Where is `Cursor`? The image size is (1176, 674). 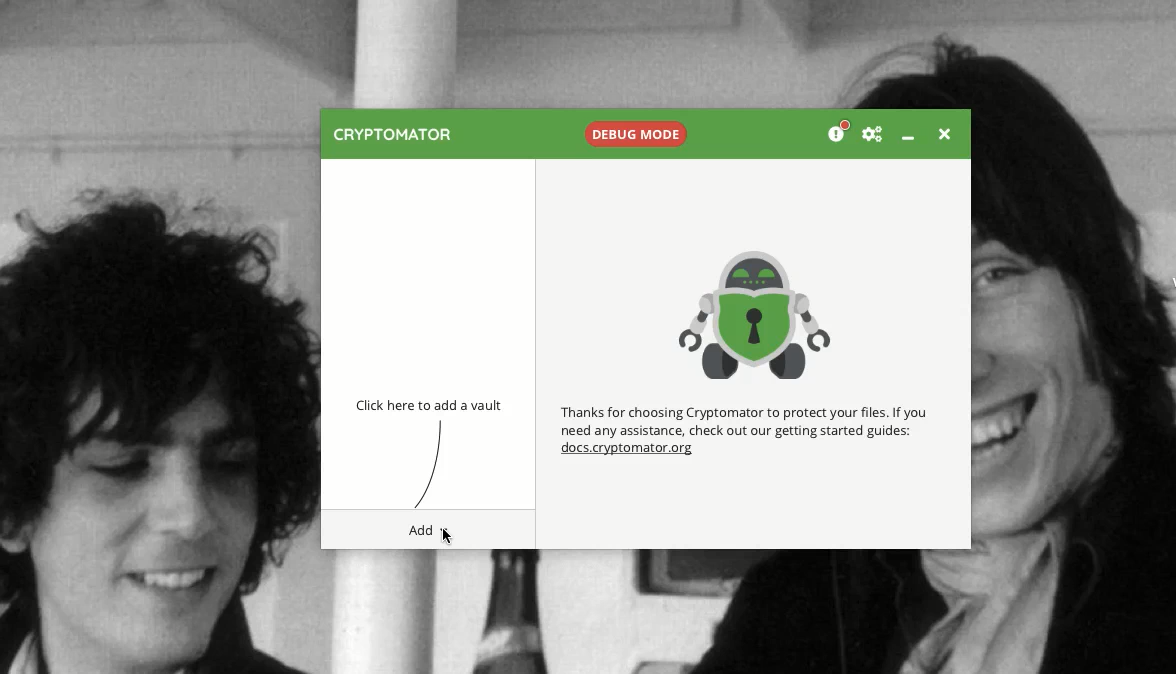
Cursor is located at coordinates (448, 537).